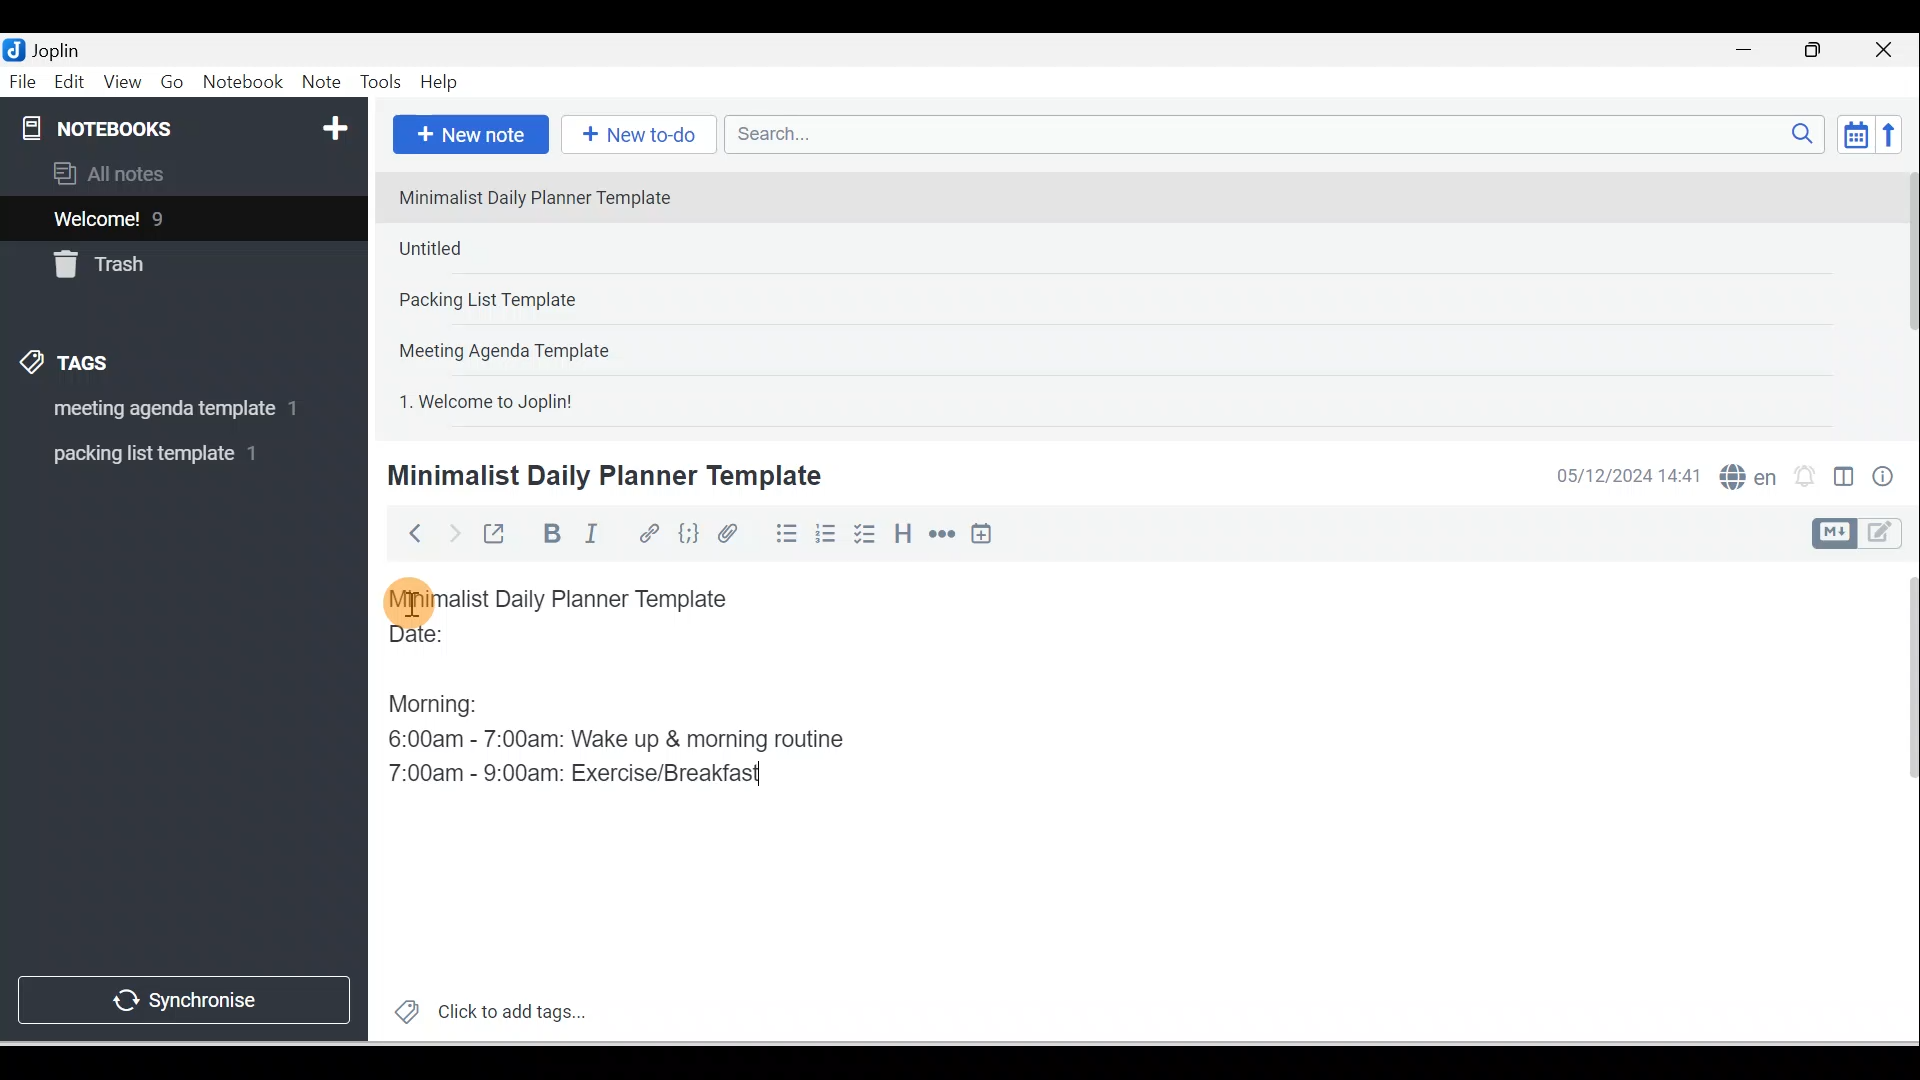  Describe the element at coordinates (551, 301) in the screenshot. I see `Note 3` at that location.